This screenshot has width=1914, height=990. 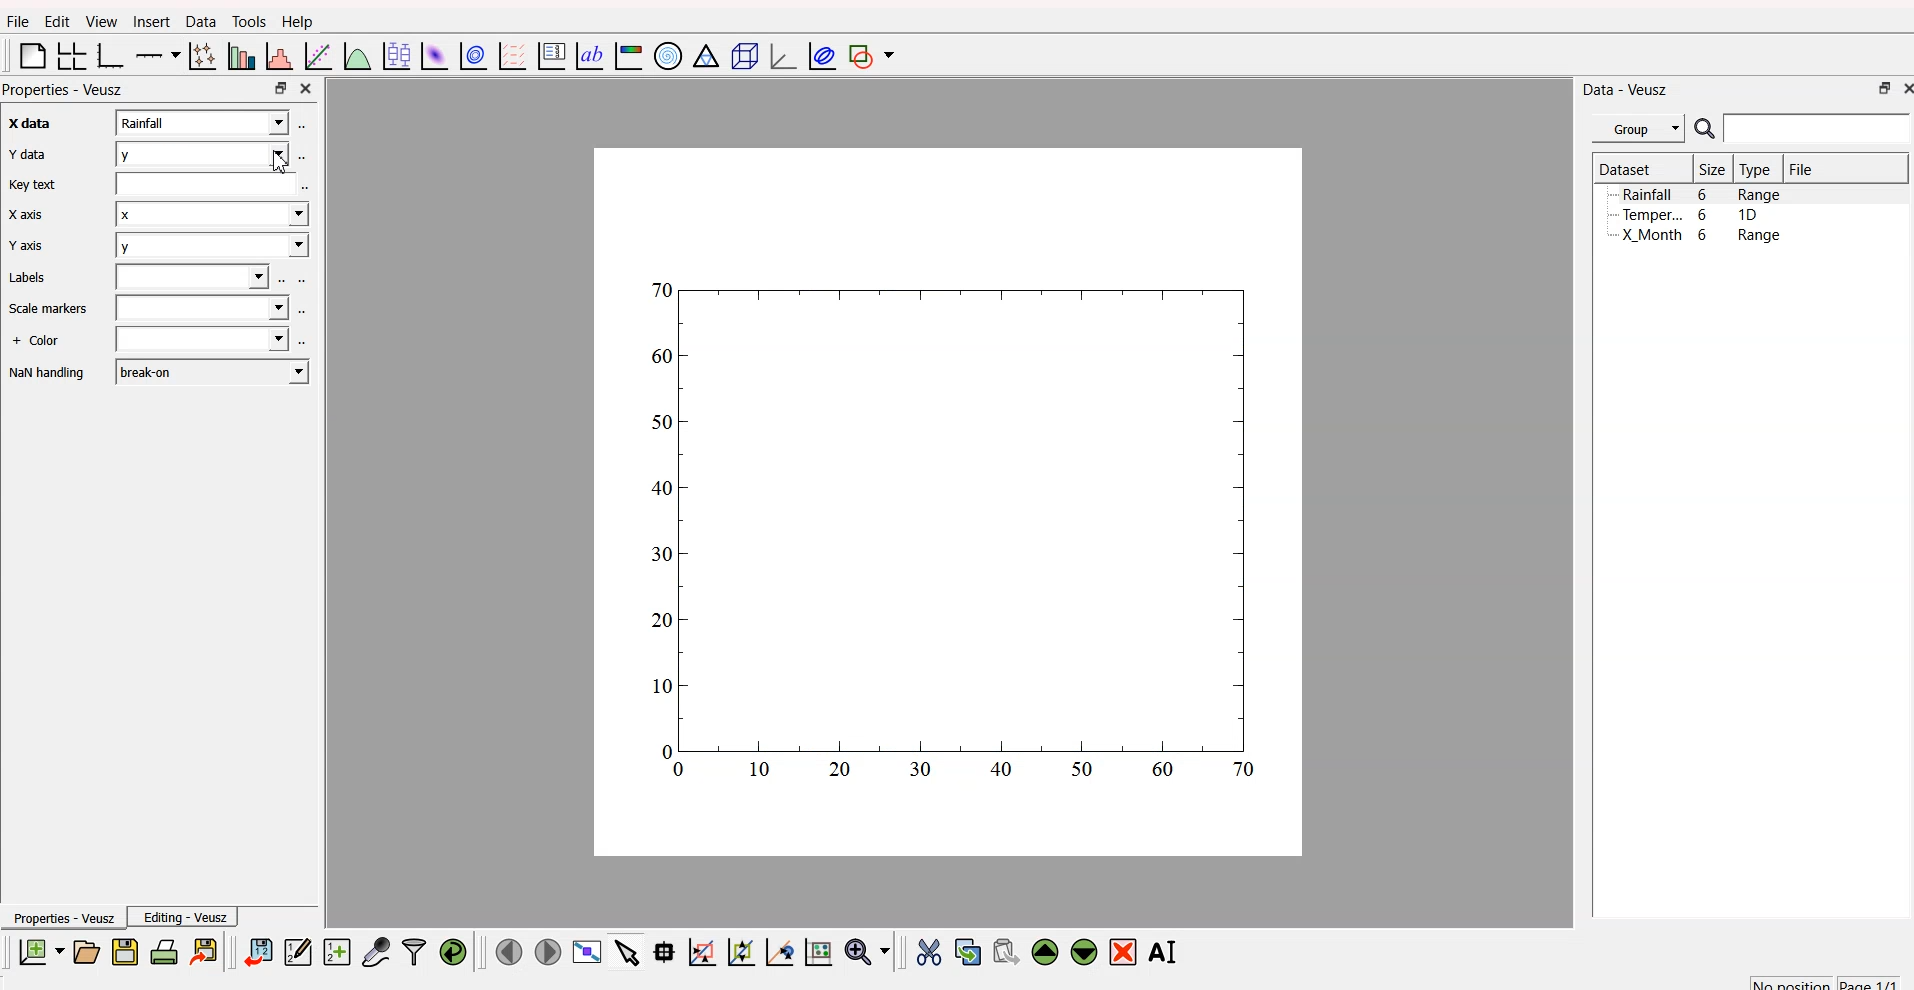 I want to click on field, so click(x=200, y=341).